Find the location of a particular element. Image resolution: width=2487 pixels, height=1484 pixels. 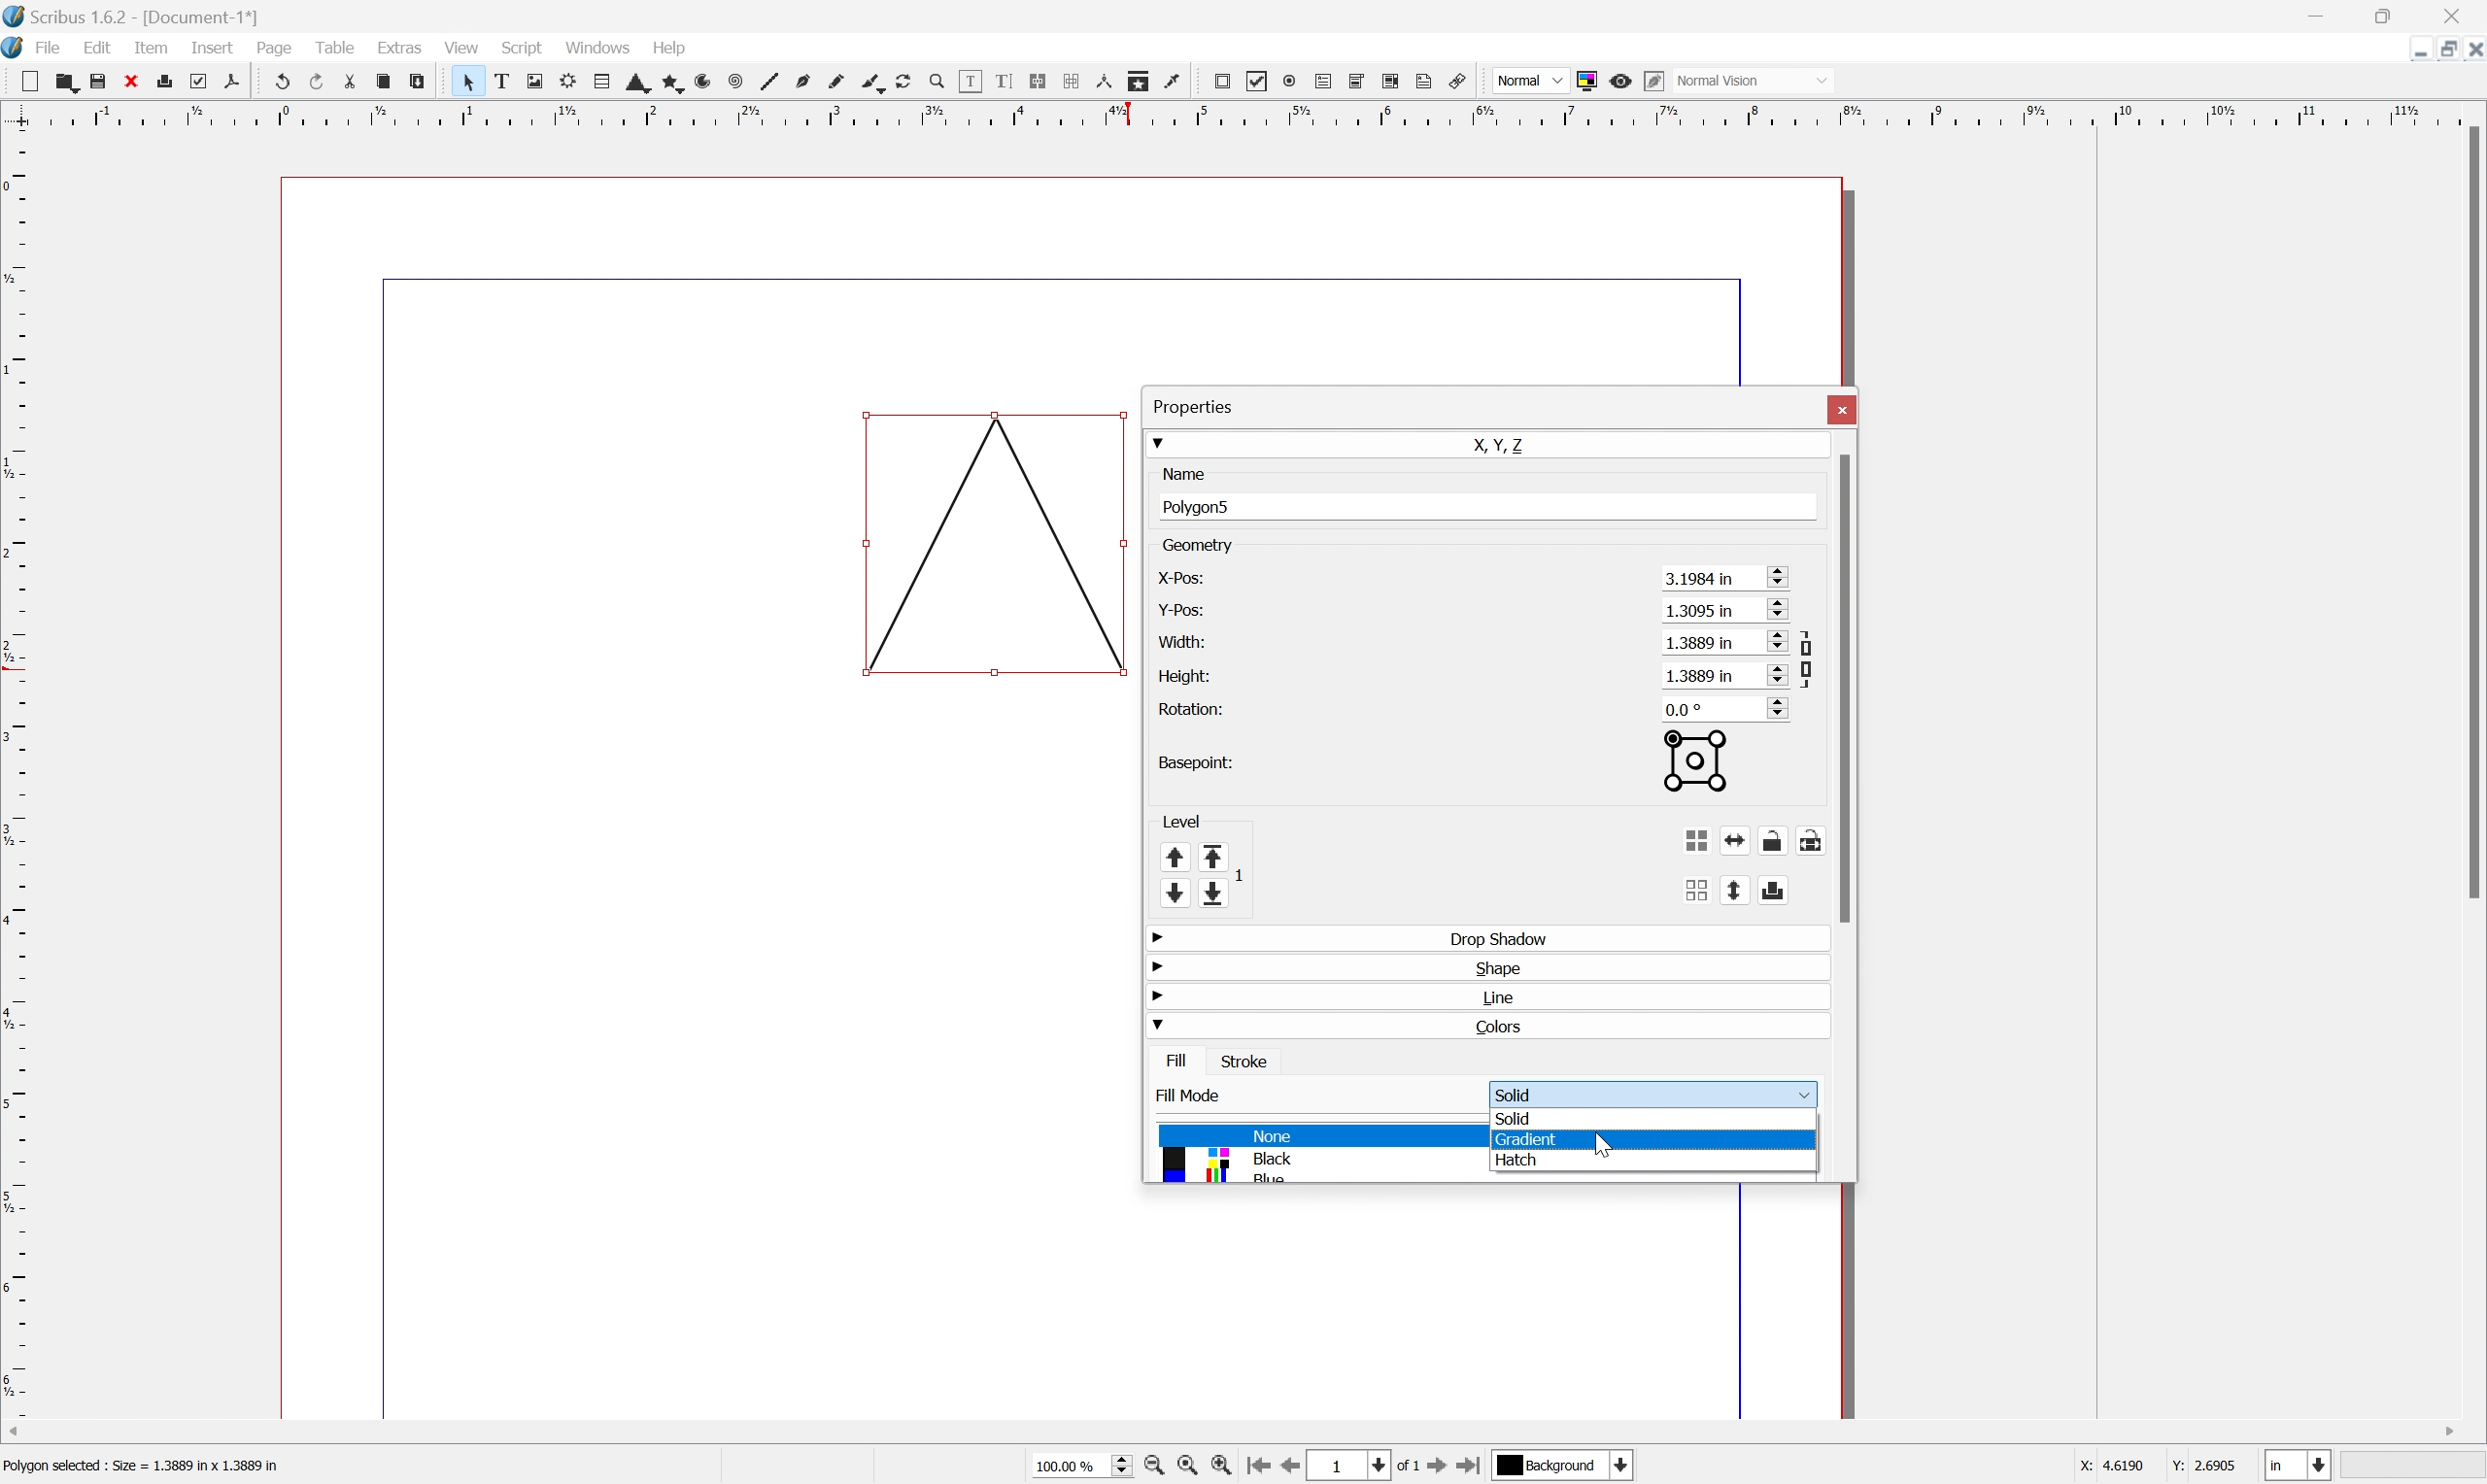

Lock or unlock the object is located at coordinates (1802, 837).